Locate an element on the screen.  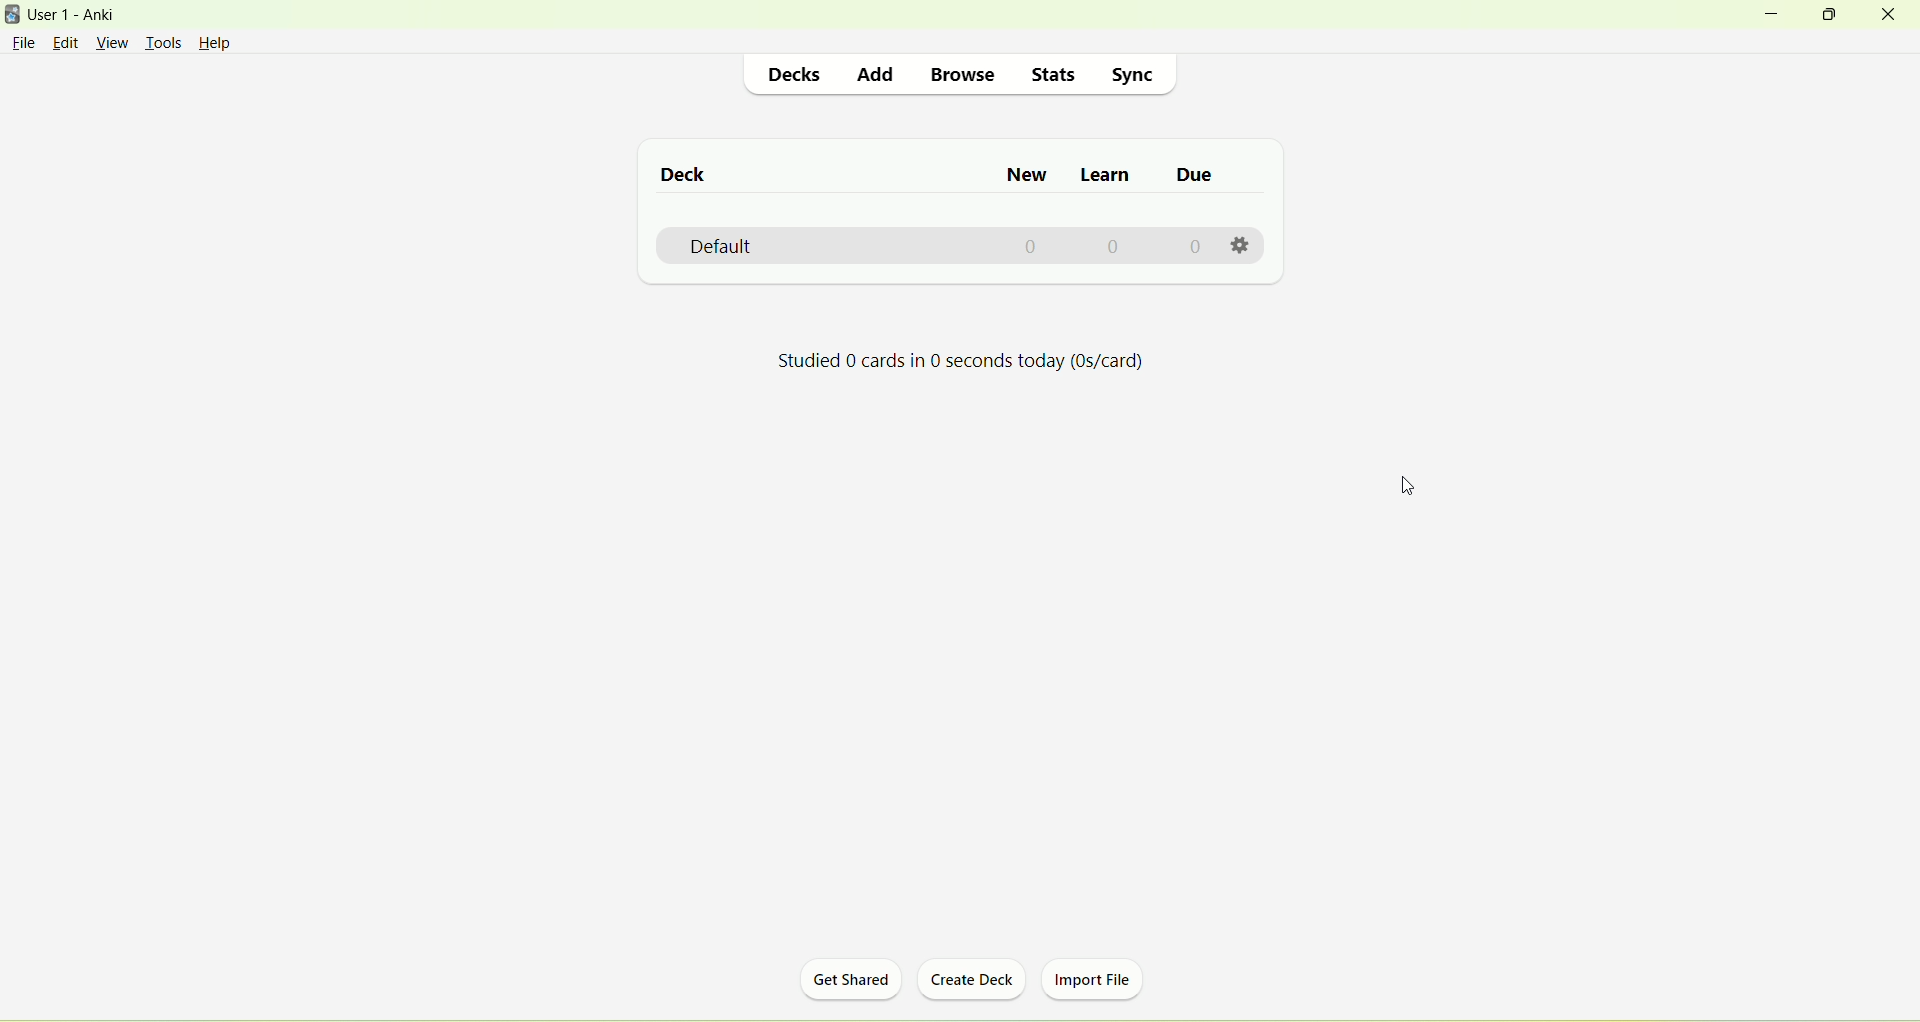
tools is located at coordinates (163, 45).